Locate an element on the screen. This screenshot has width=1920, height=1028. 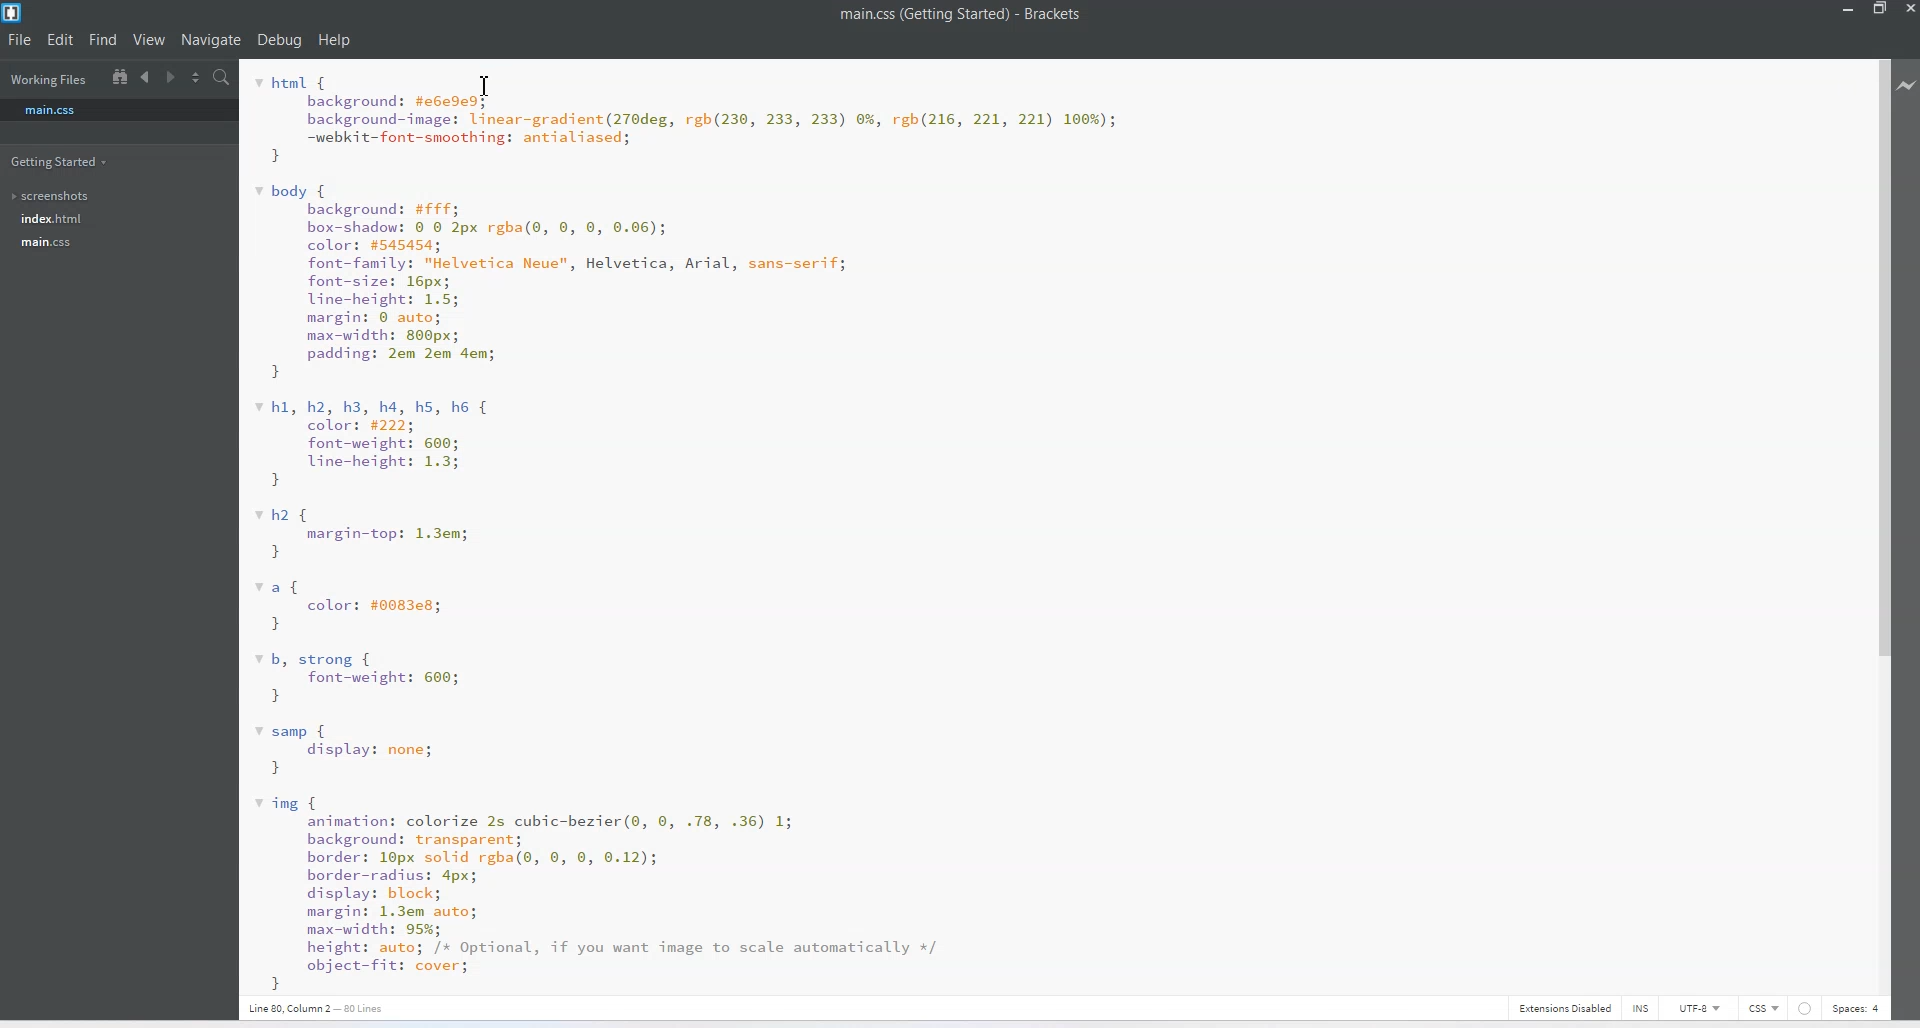
Spaces: 4 is located at coordinates (1857, 1008).